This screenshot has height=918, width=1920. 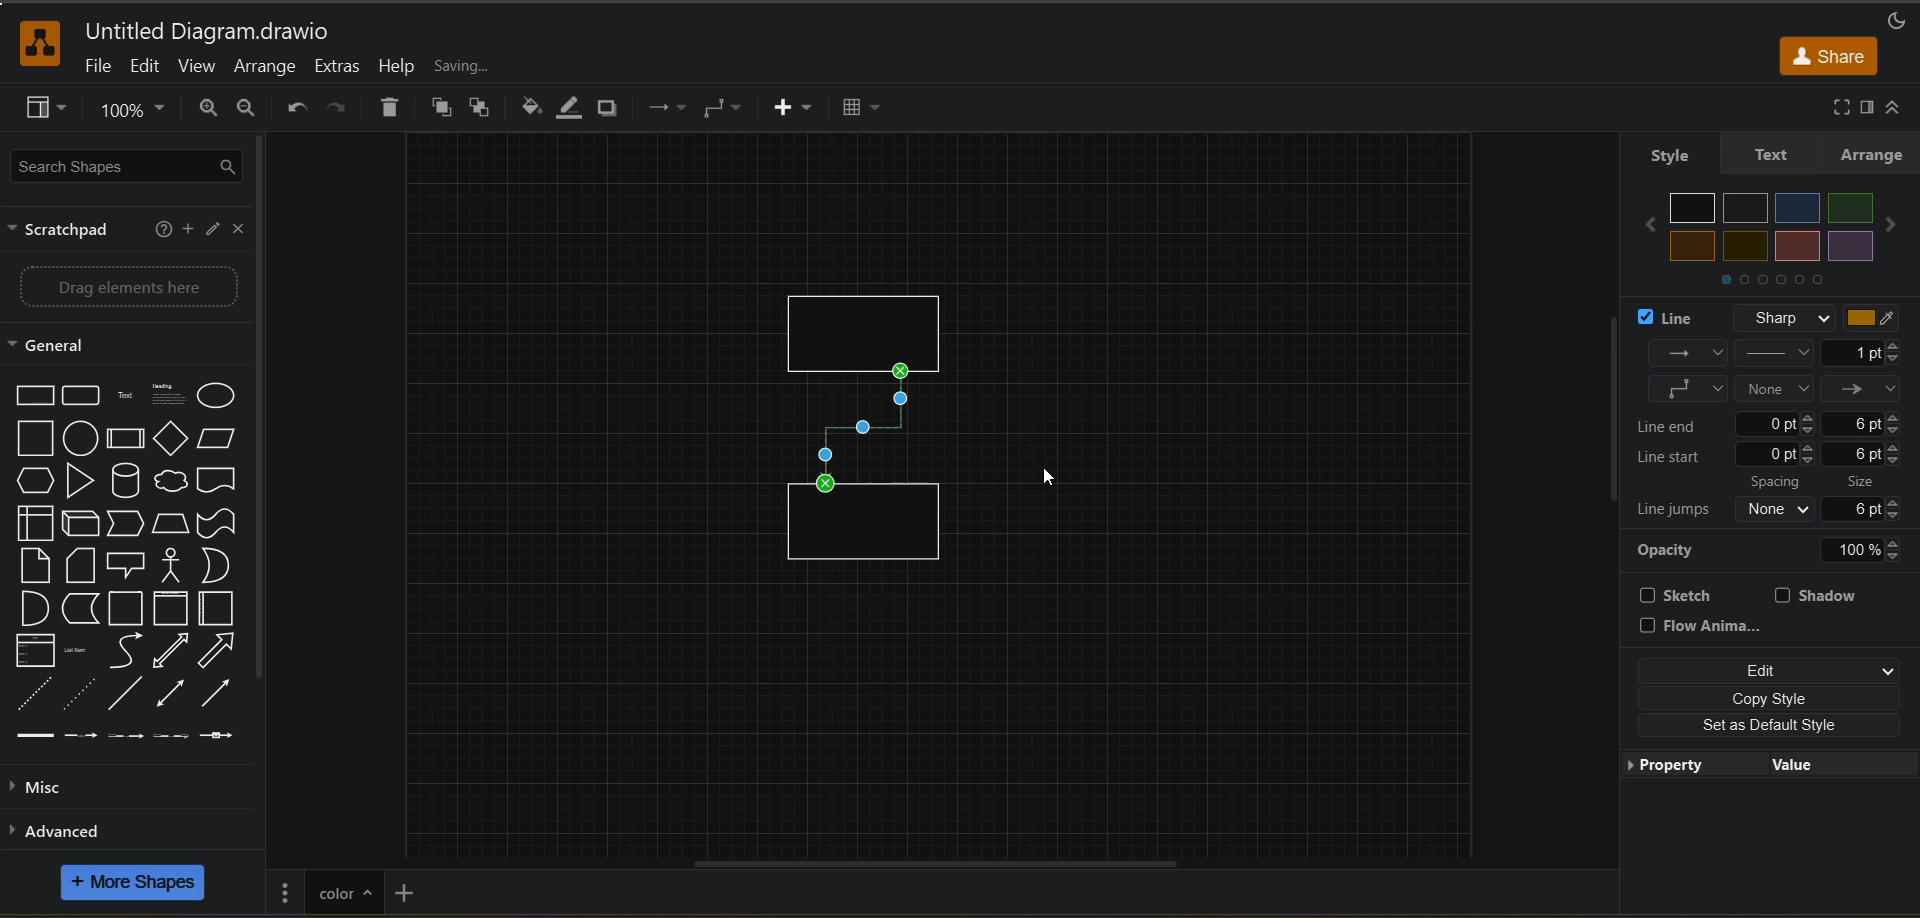 What do you see at coordinates (1674, 511) in the screenshot?
I see `Line jumps` at bounding box center [1674, 511].